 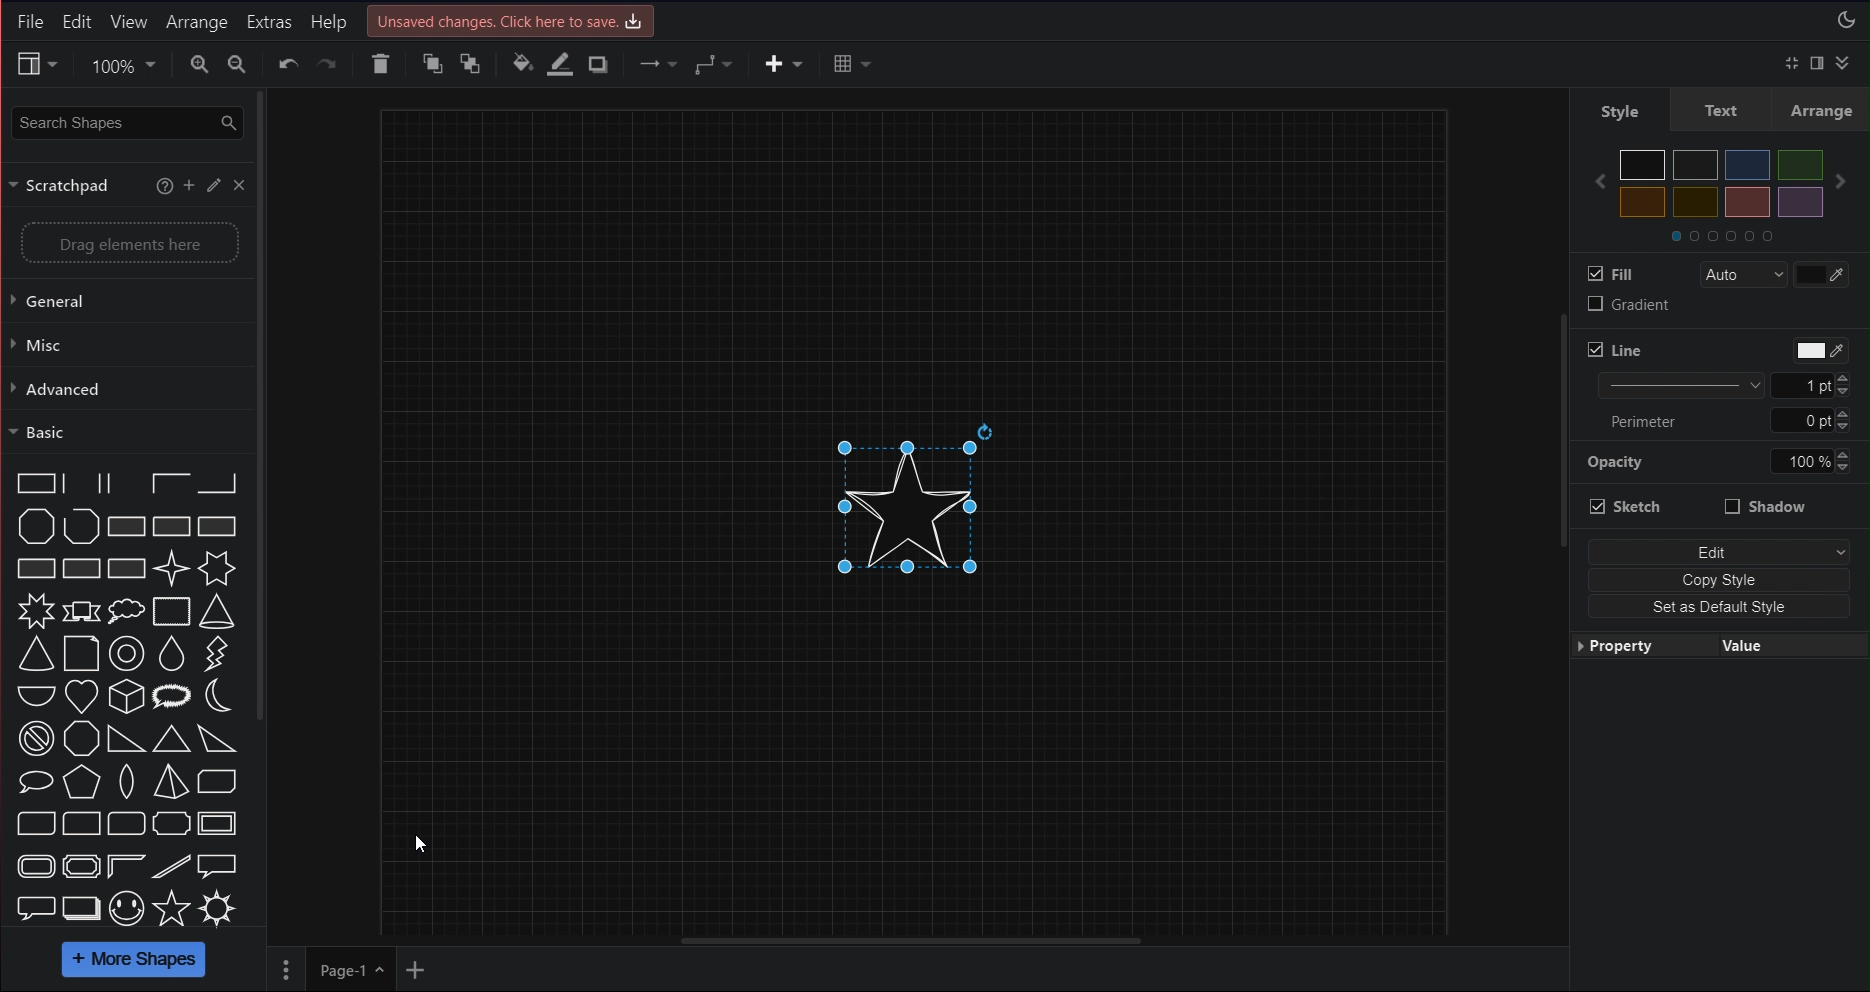 What do you see at coordinates (123, 344) in the screenshot?
I see `Misc` at bounding box center [123, 344].